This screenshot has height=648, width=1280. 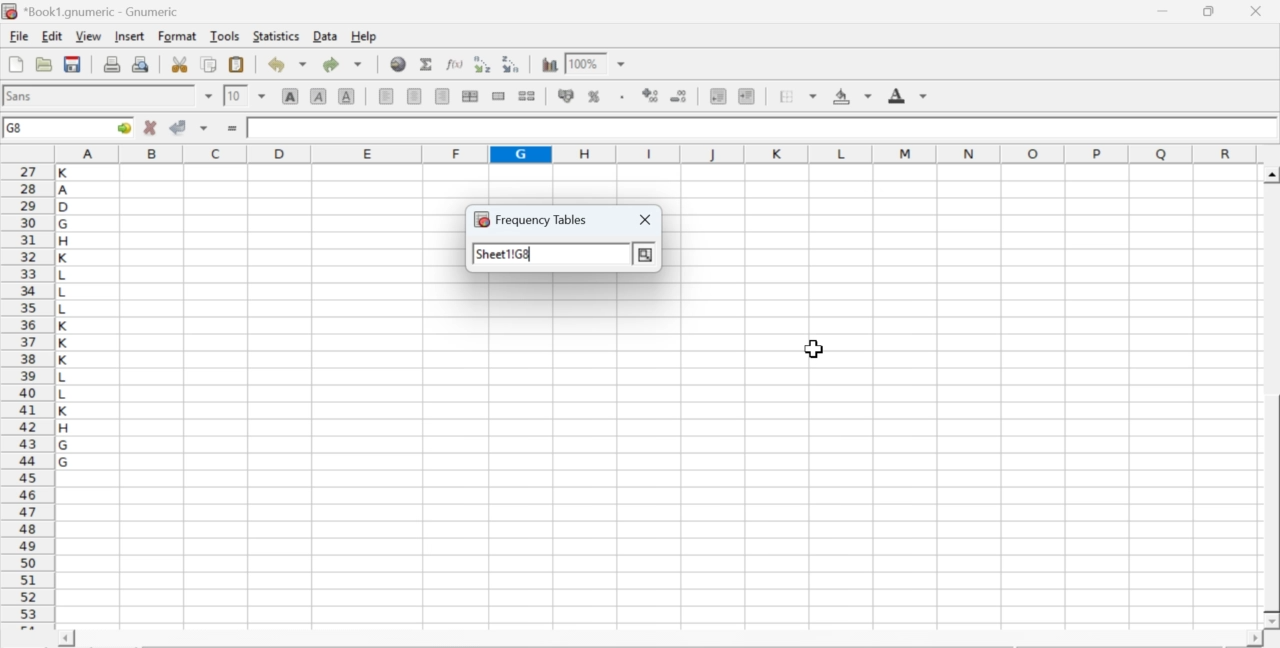 What do you see at coordinates (274, 36) in the screenshot?
I see `statistics` at bounding box center [274, 36].